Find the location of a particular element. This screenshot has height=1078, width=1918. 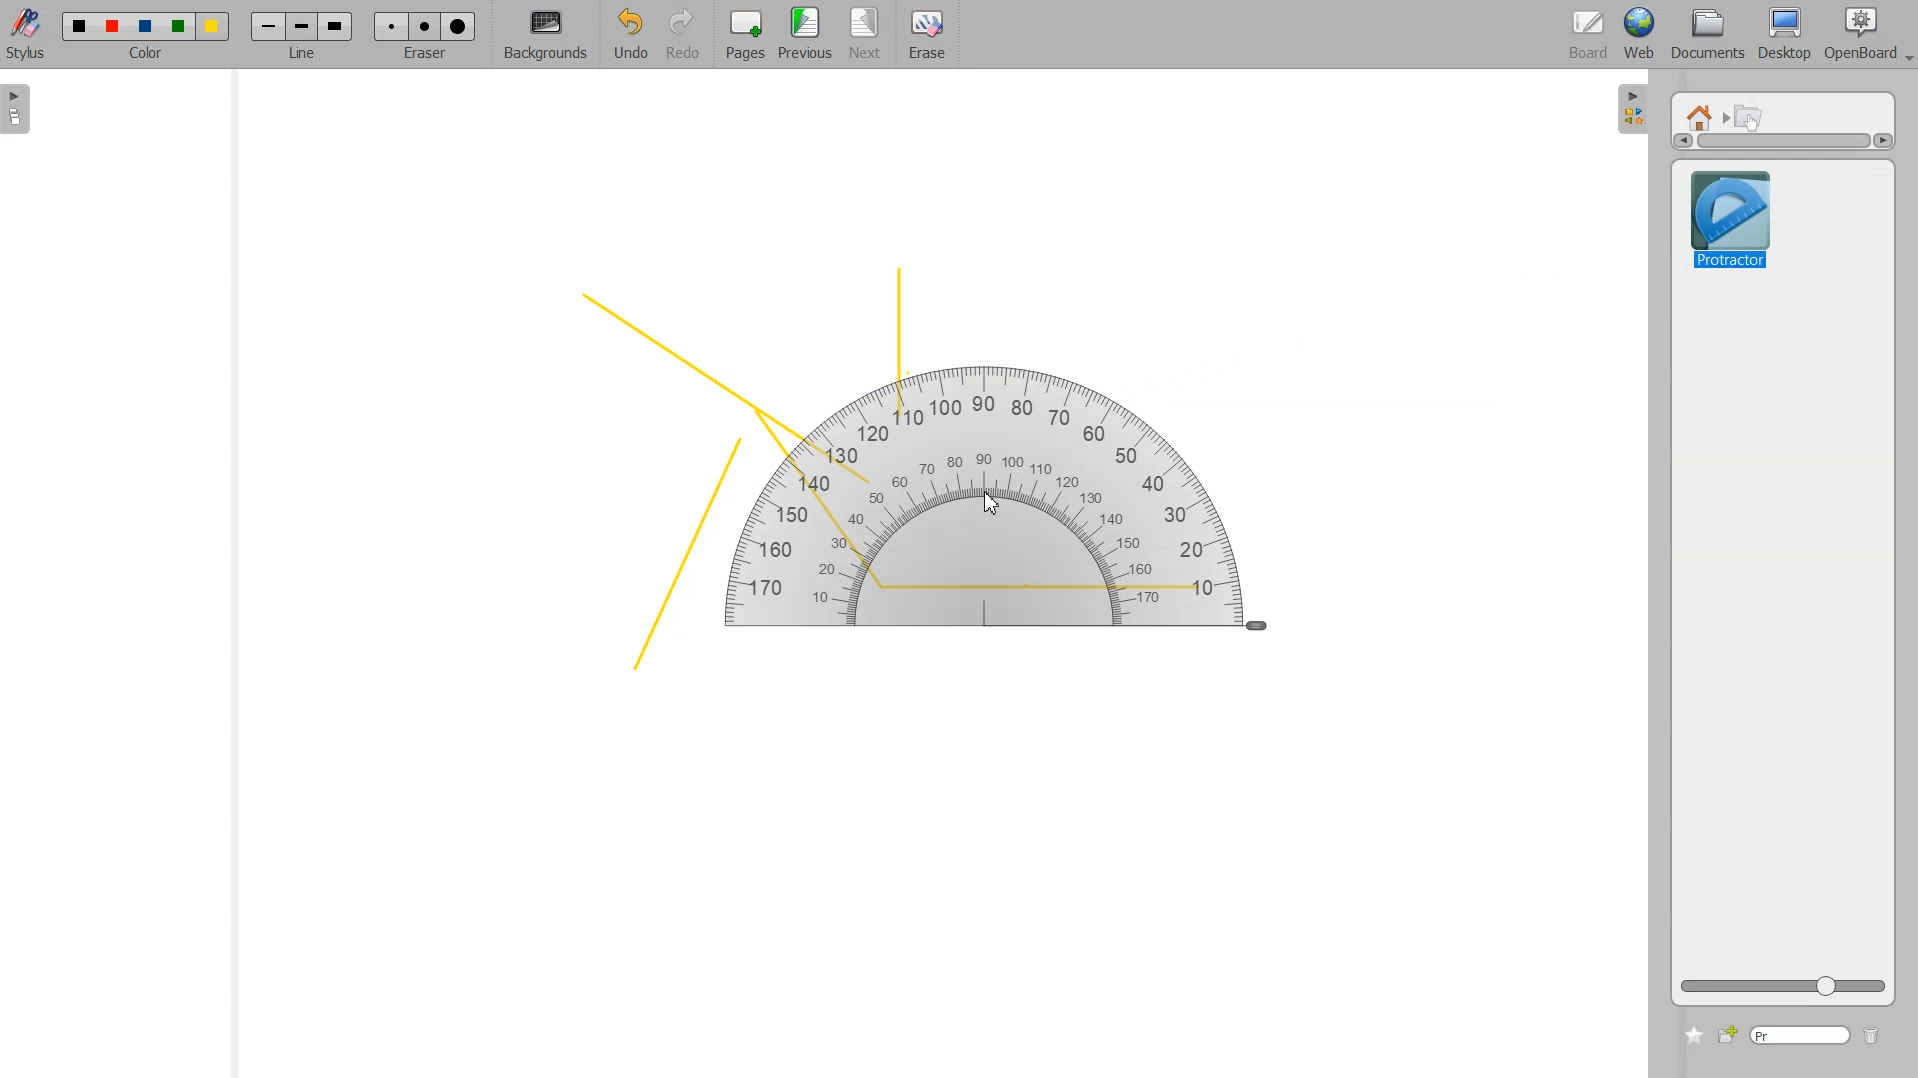

Board is located at coordinates (1589, 36).